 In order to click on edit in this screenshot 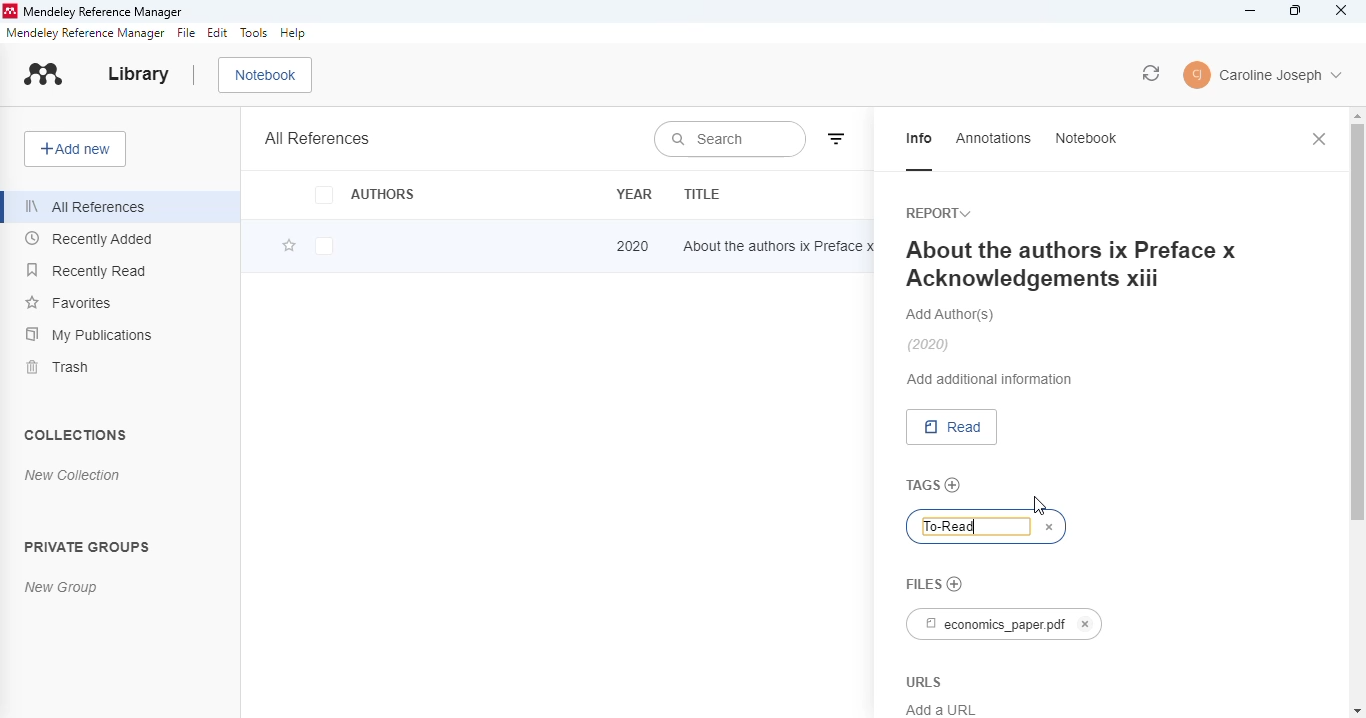, I will do `click(219, 33)`.